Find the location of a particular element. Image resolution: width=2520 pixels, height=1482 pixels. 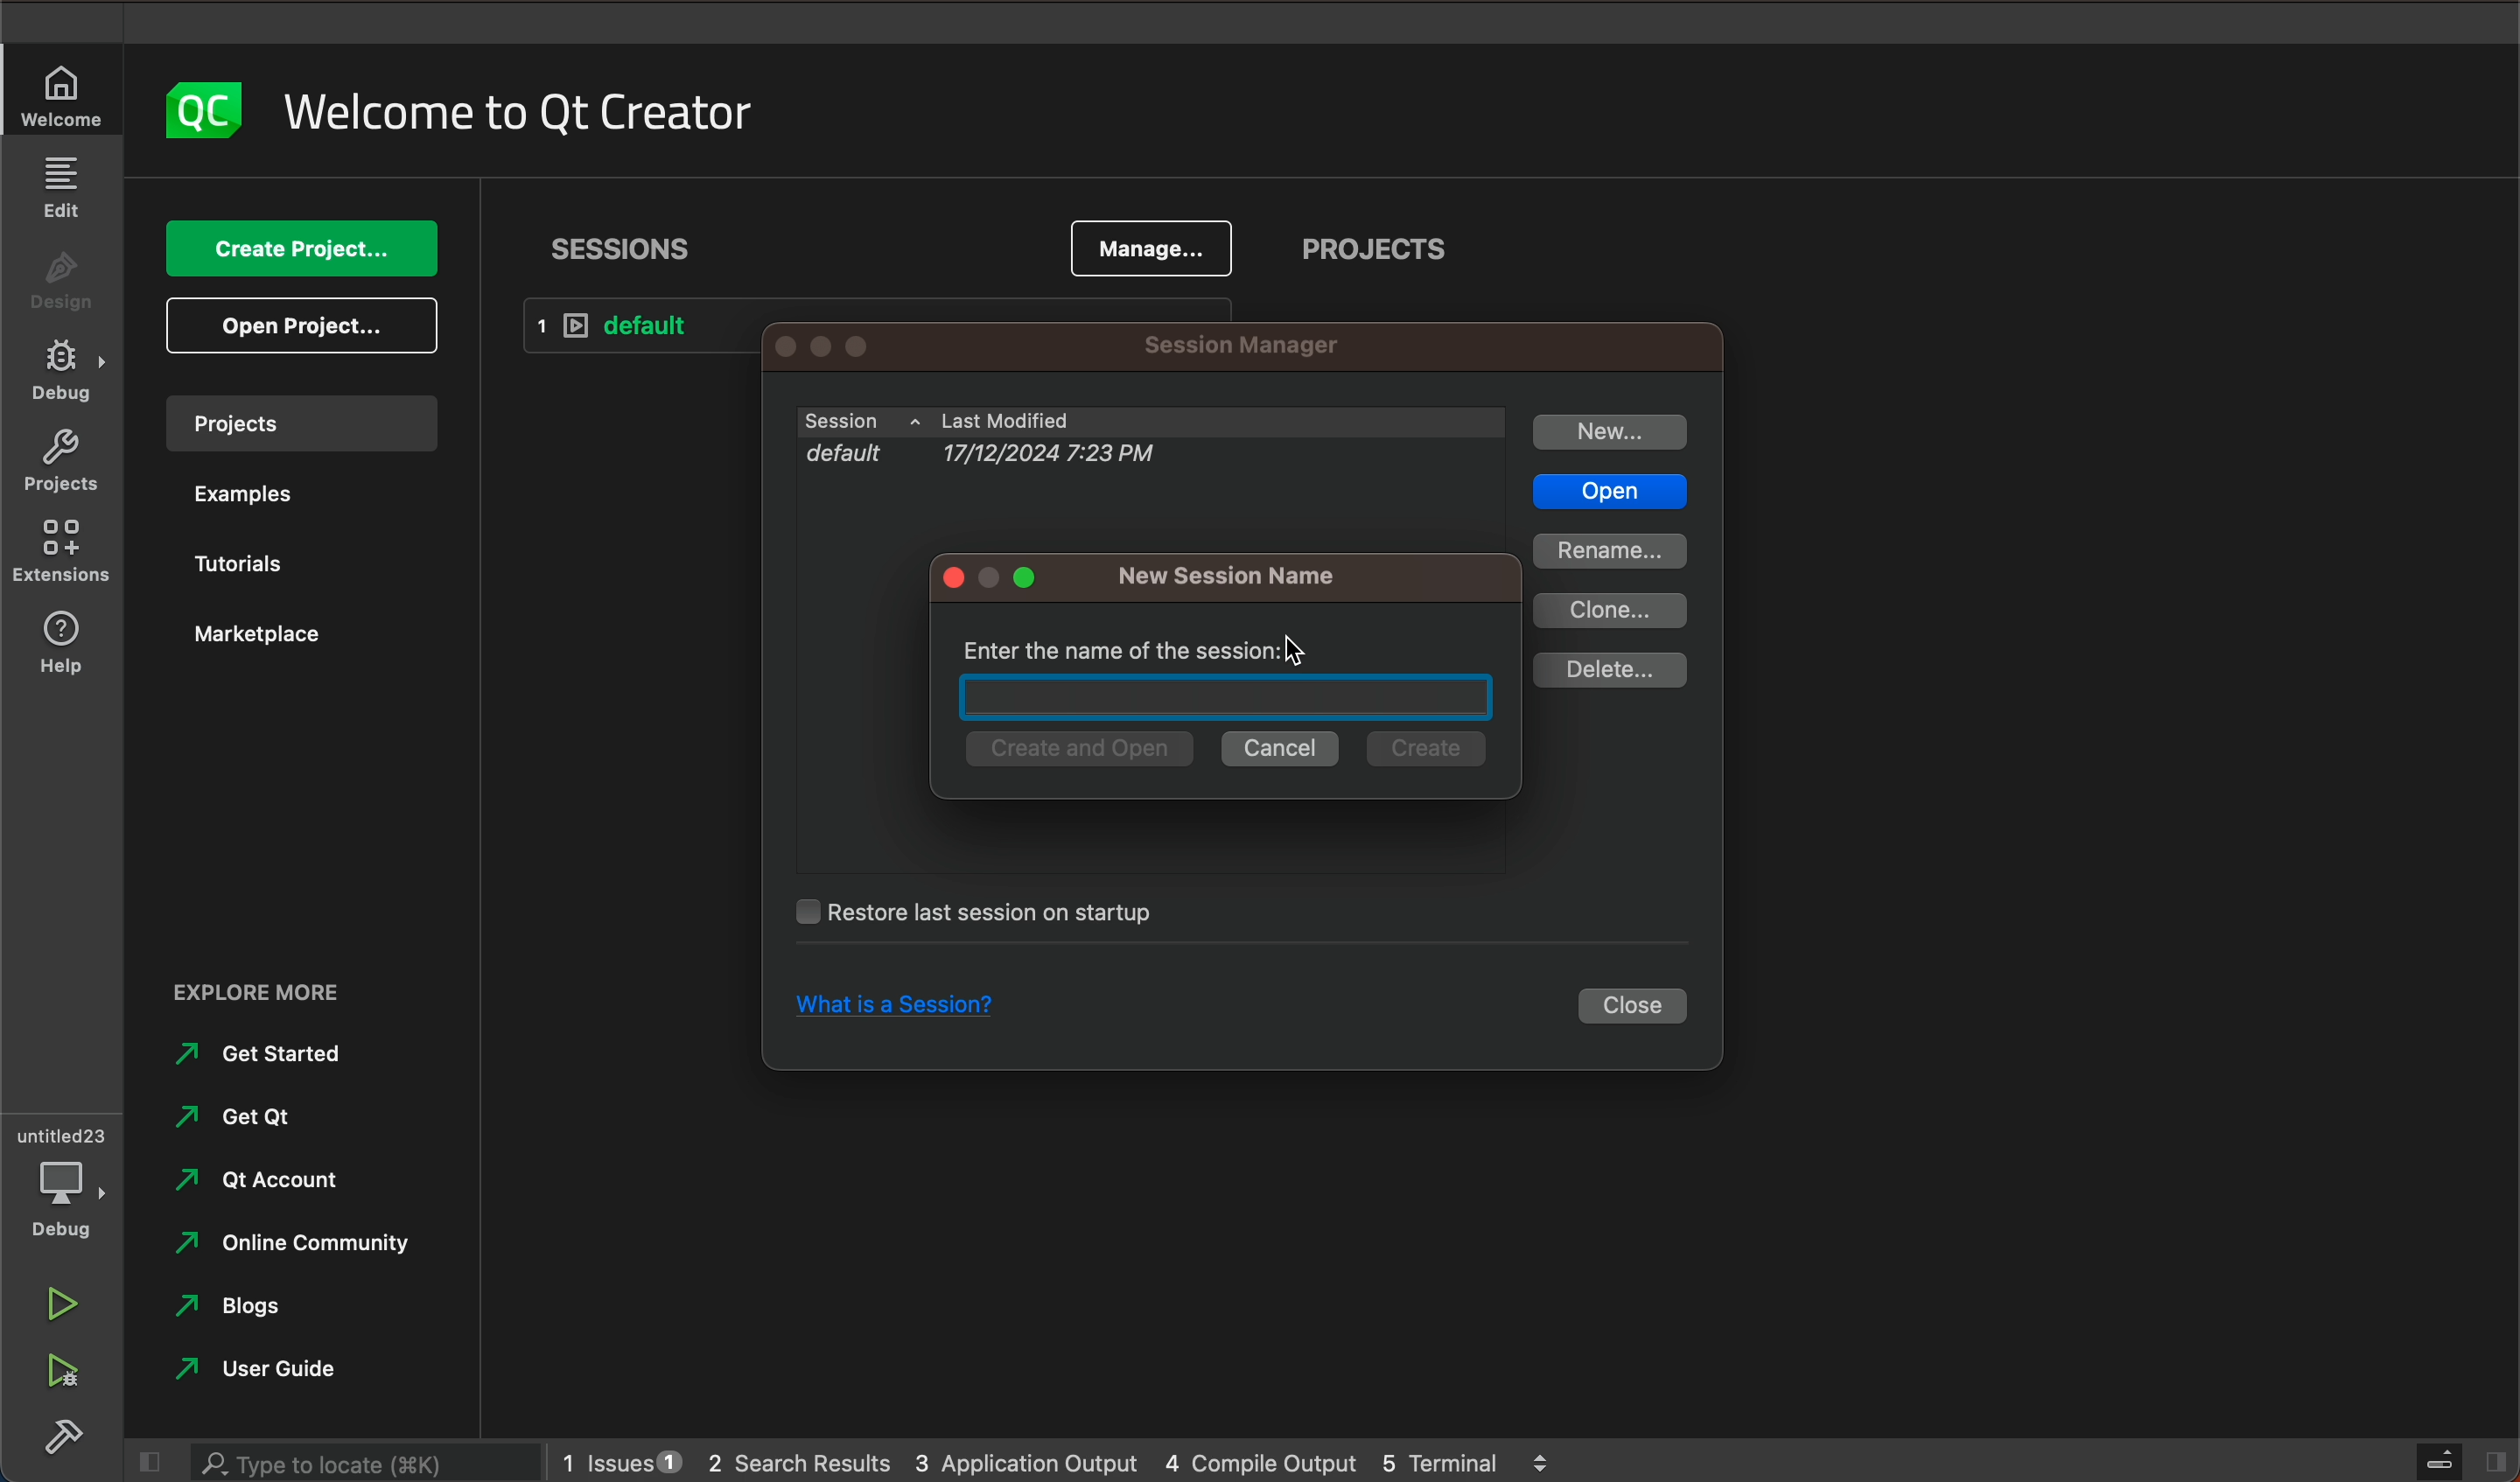

debug is located at coordinates (67, 373).